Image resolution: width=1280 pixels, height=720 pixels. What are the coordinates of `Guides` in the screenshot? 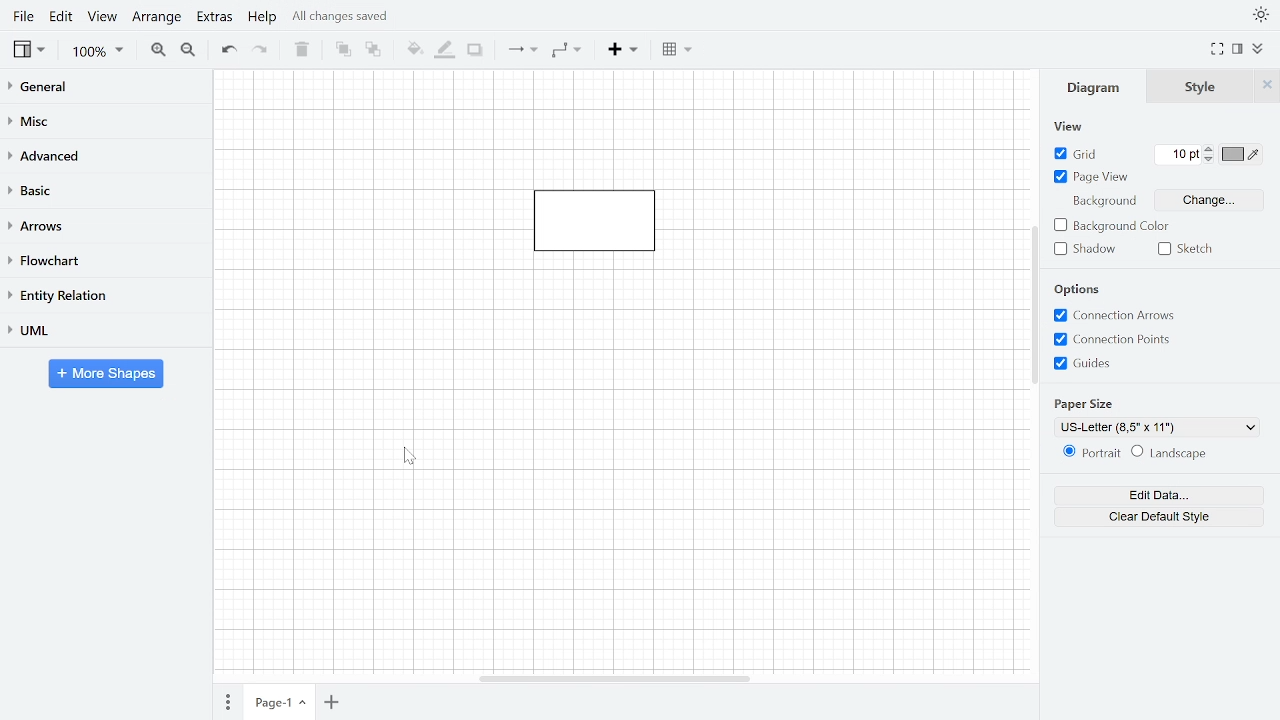 It's located at (1088, 364).